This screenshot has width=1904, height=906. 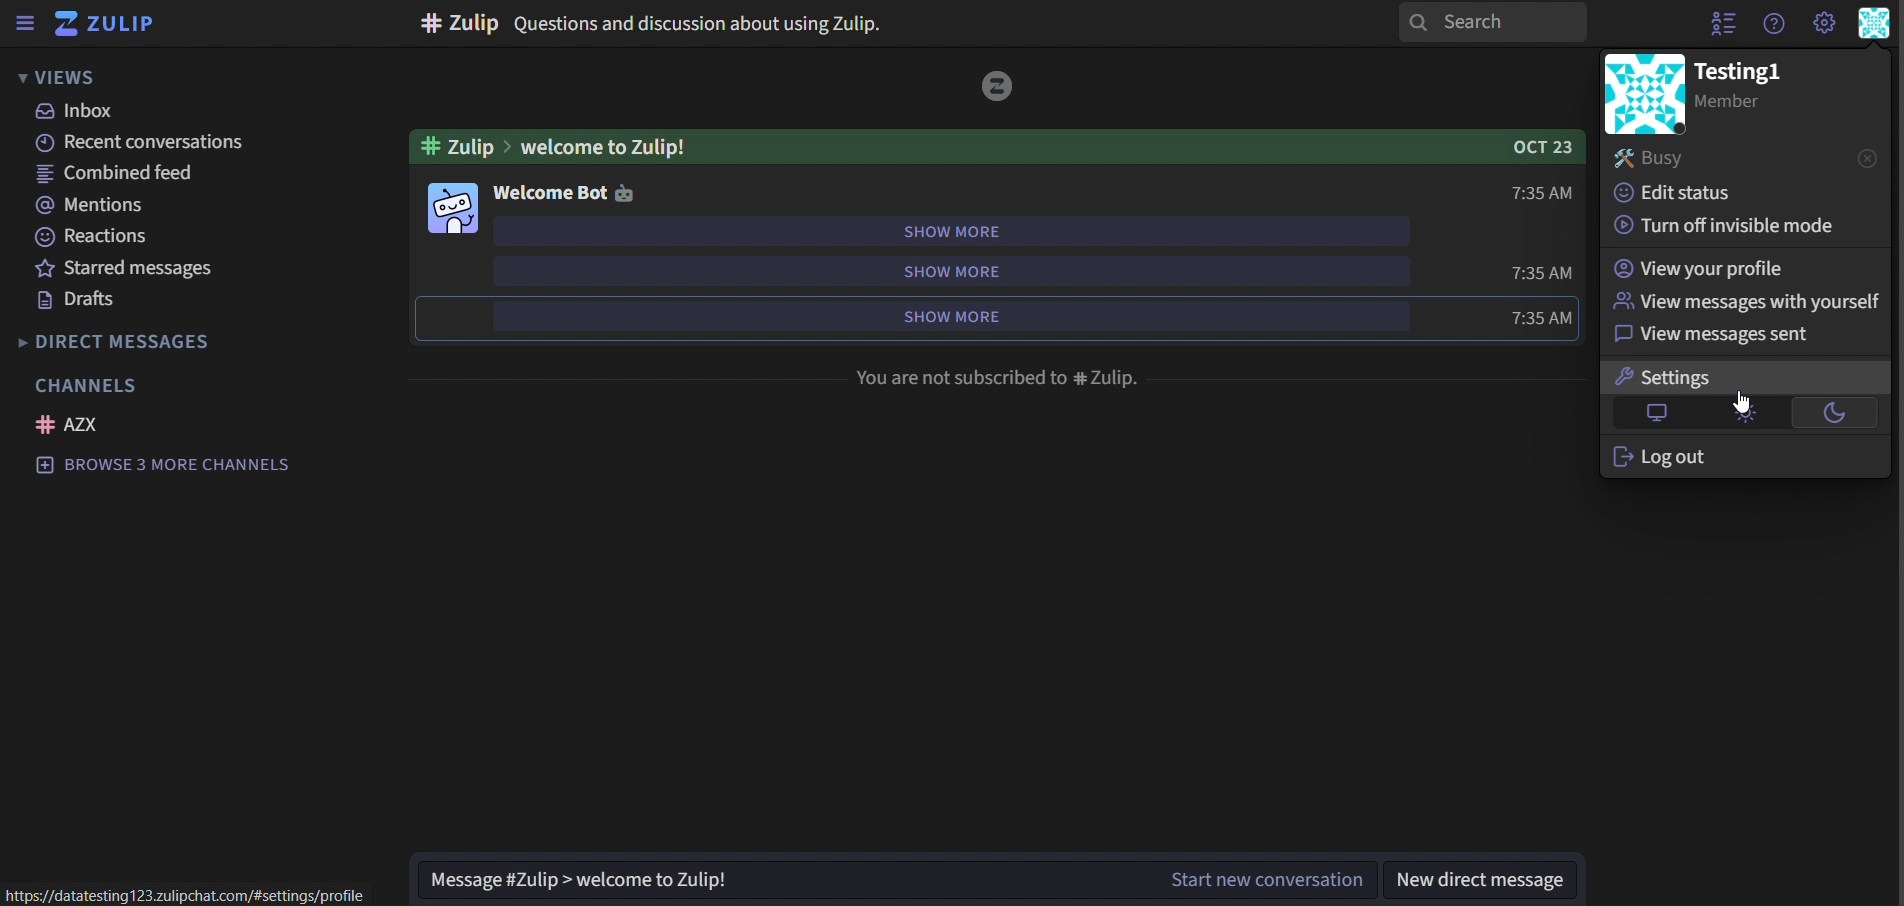 What do you see at coordinates (710, 22) in the screenshot?
I see `Questions and discussion about using Zulip` at bounding box center [710, 22].